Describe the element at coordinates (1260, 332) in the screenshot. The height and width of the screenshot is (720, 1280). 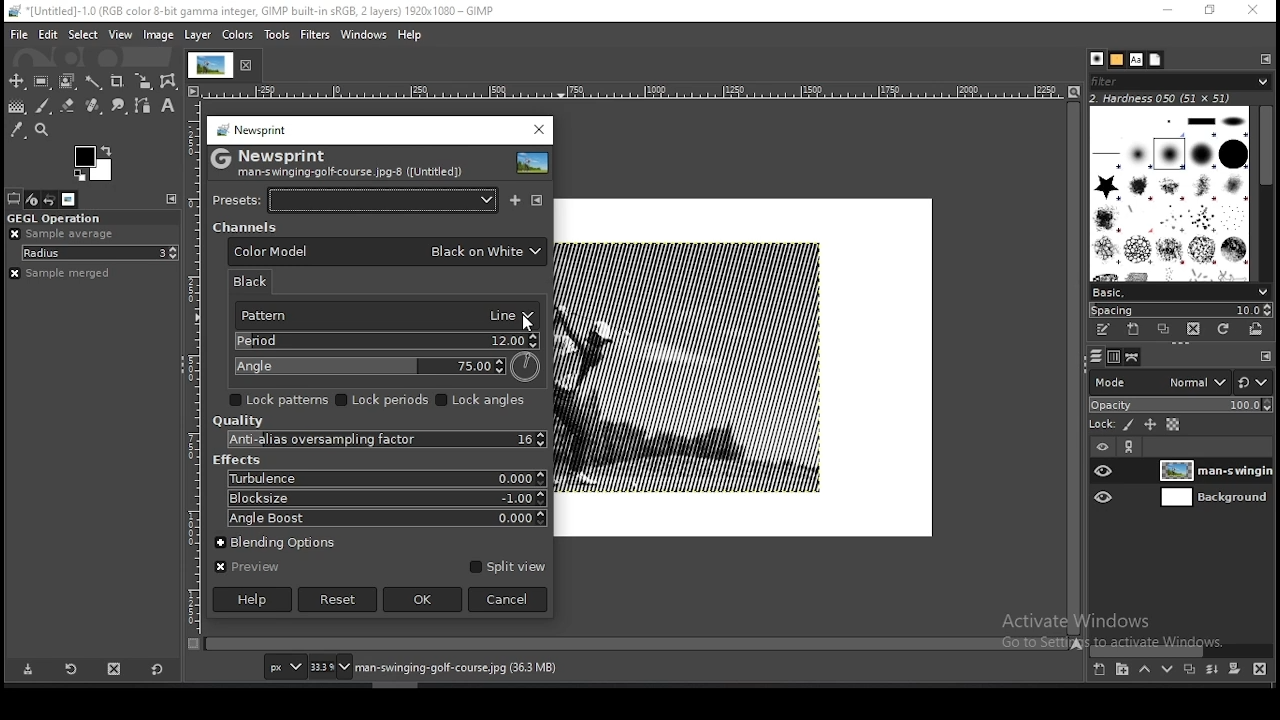
I see `open brush as image` at that location.